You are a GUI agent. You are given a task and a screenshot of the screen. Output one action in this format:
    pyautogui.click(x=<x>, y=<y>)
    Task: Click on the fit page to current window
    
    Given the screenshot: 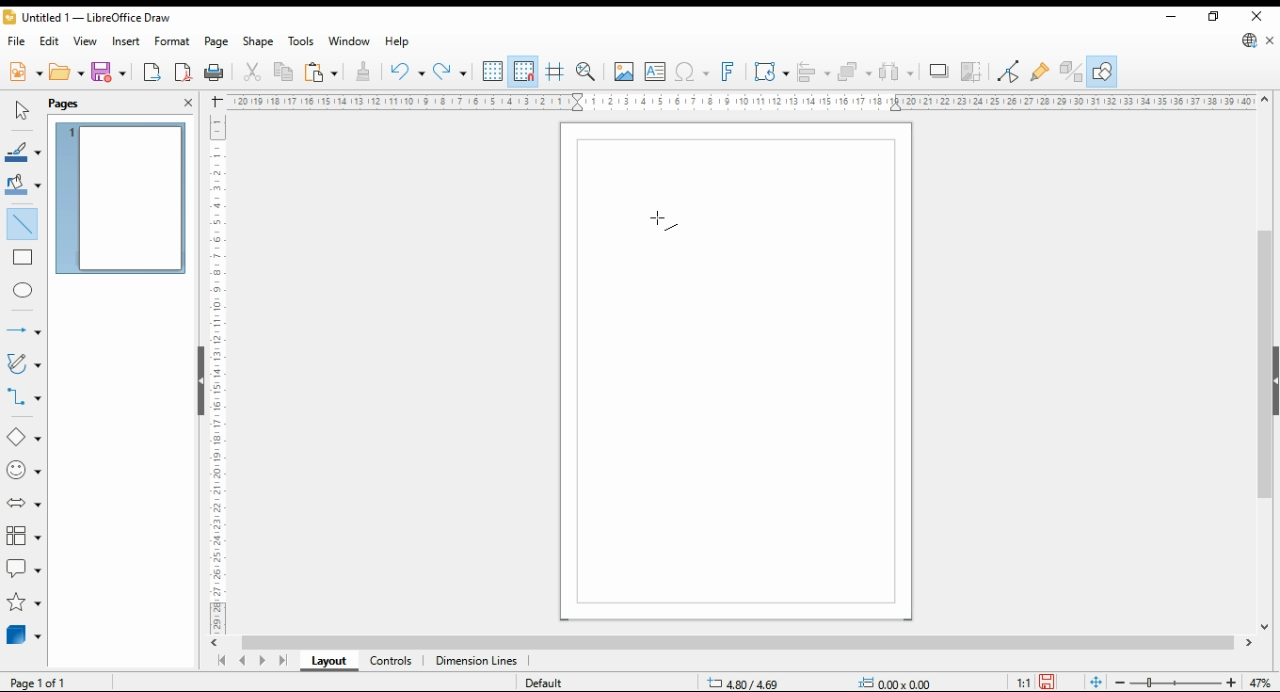 What is the action you would take?
    pyautogui.click(x=1096, y=682)
    